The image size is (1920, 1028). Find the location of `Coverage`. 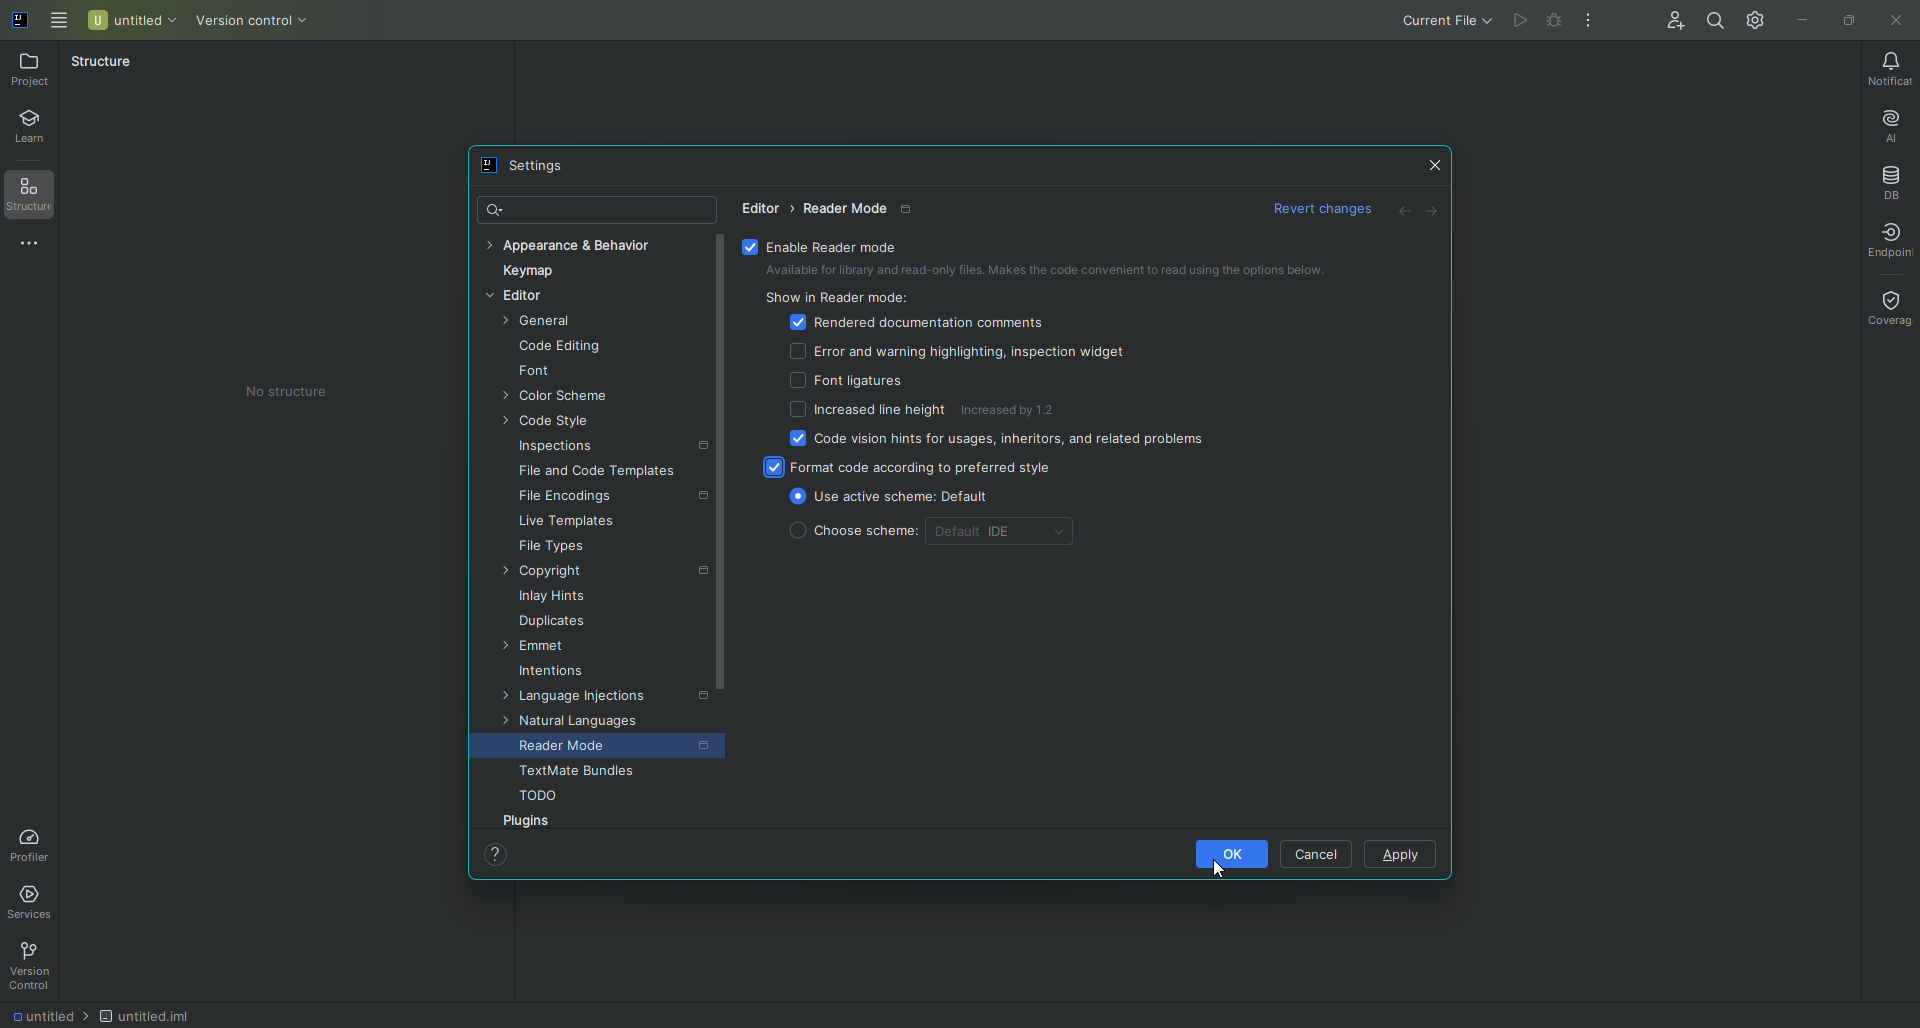

Coverage is located at coordinates (1887, 309).